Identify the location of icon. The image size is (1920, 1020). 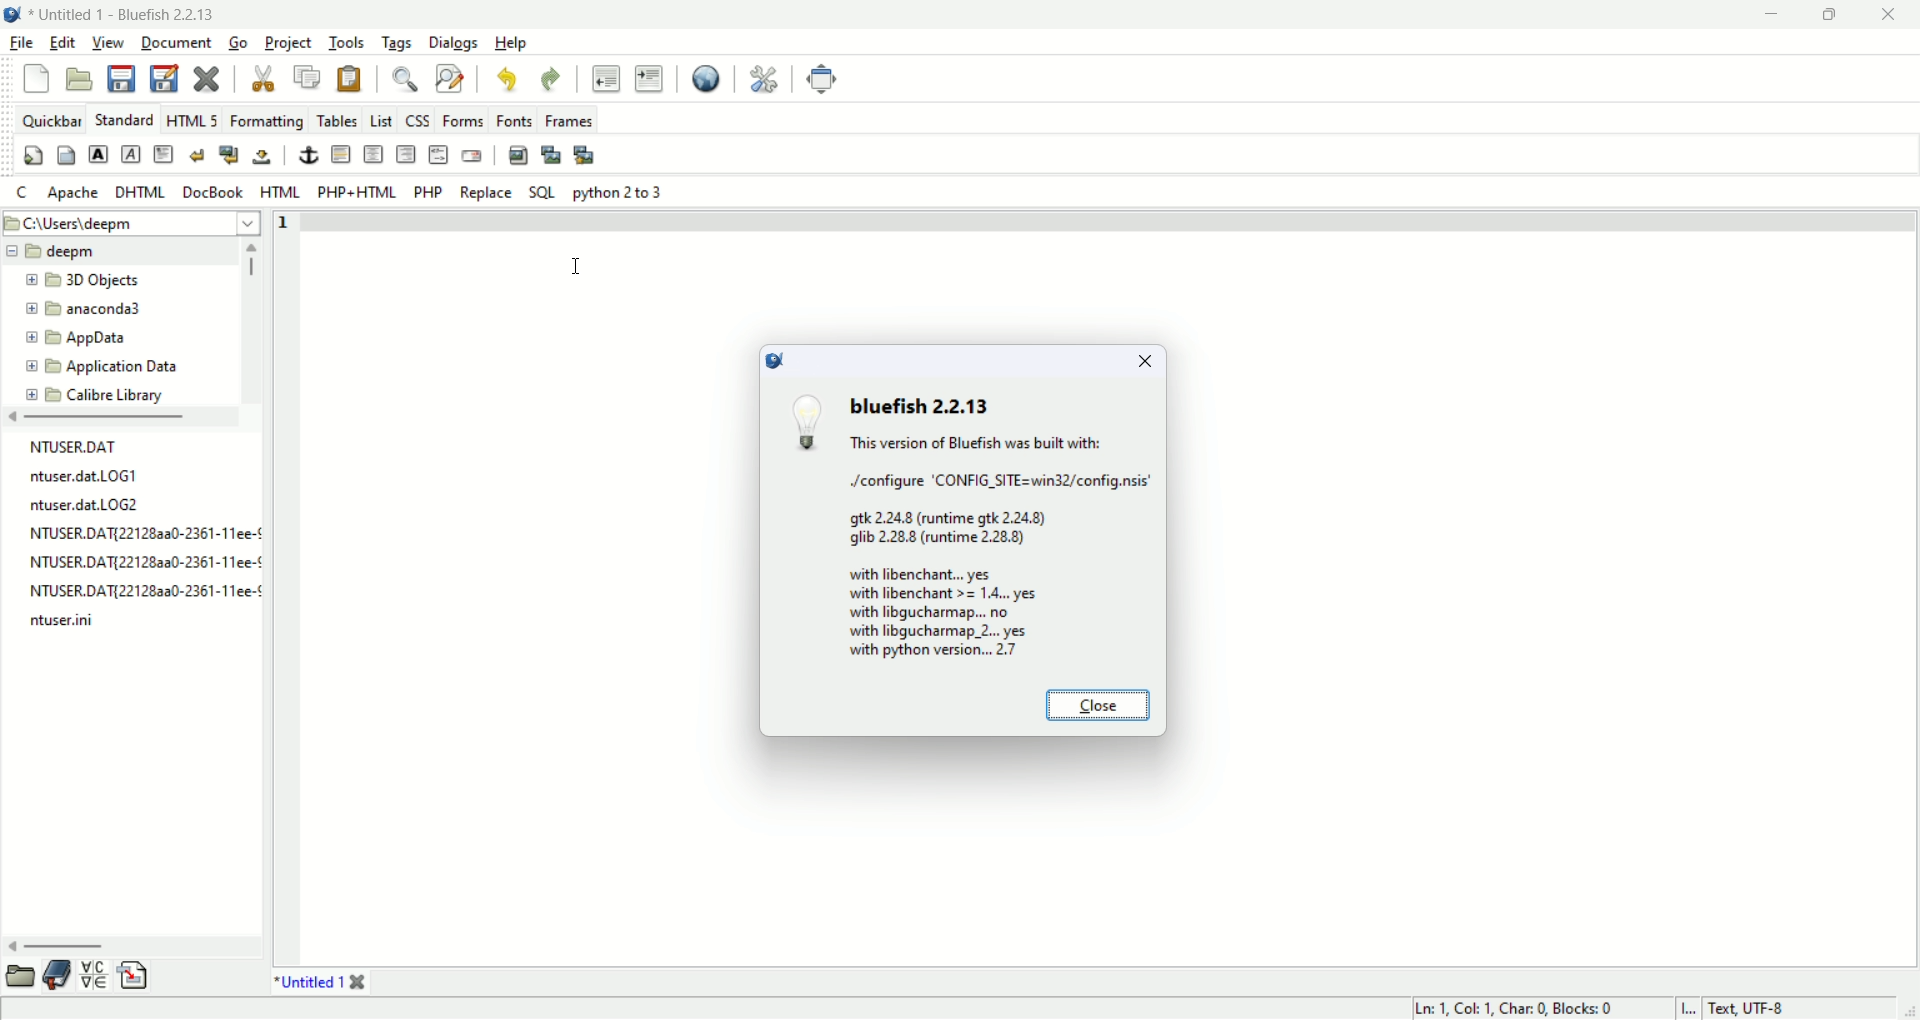
(777, 359).